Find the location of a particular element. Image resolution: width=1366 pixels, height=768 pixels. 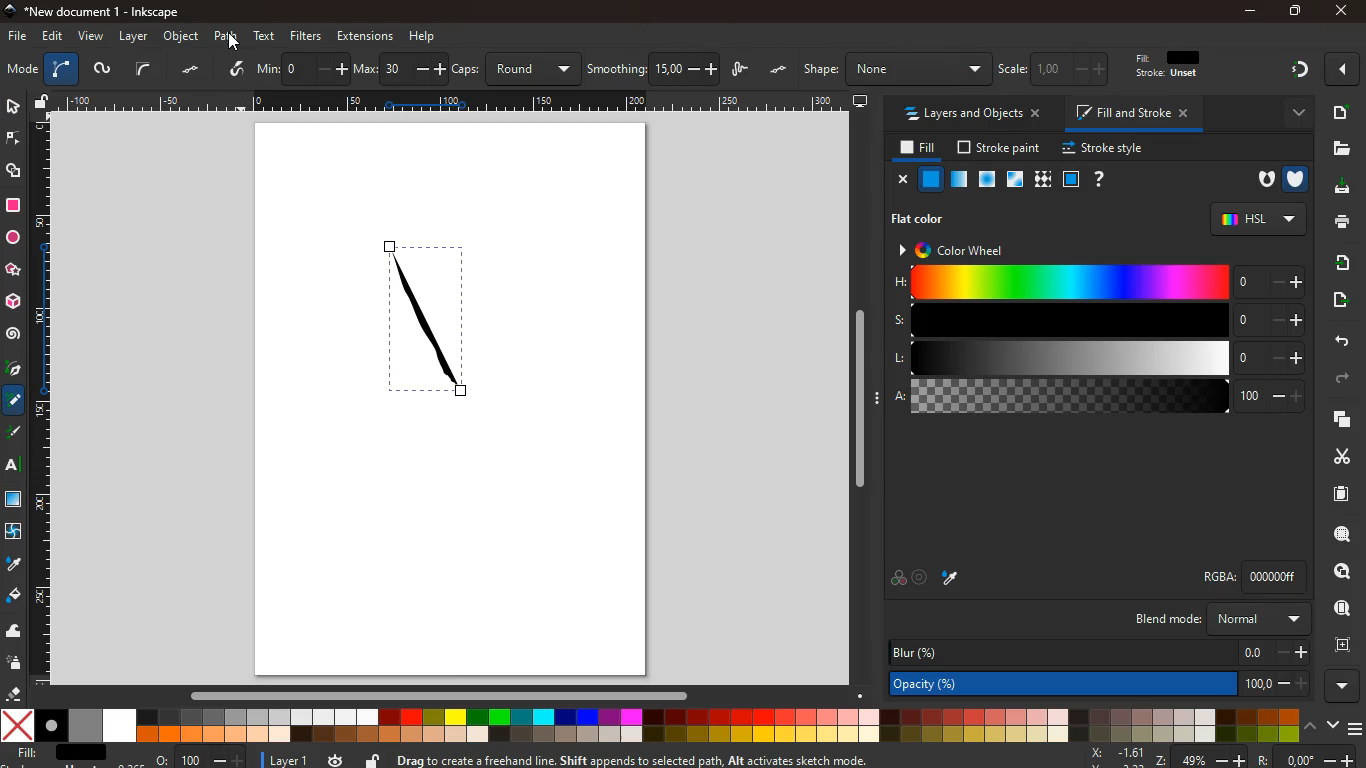

window is located at coordinates (1016, 180).